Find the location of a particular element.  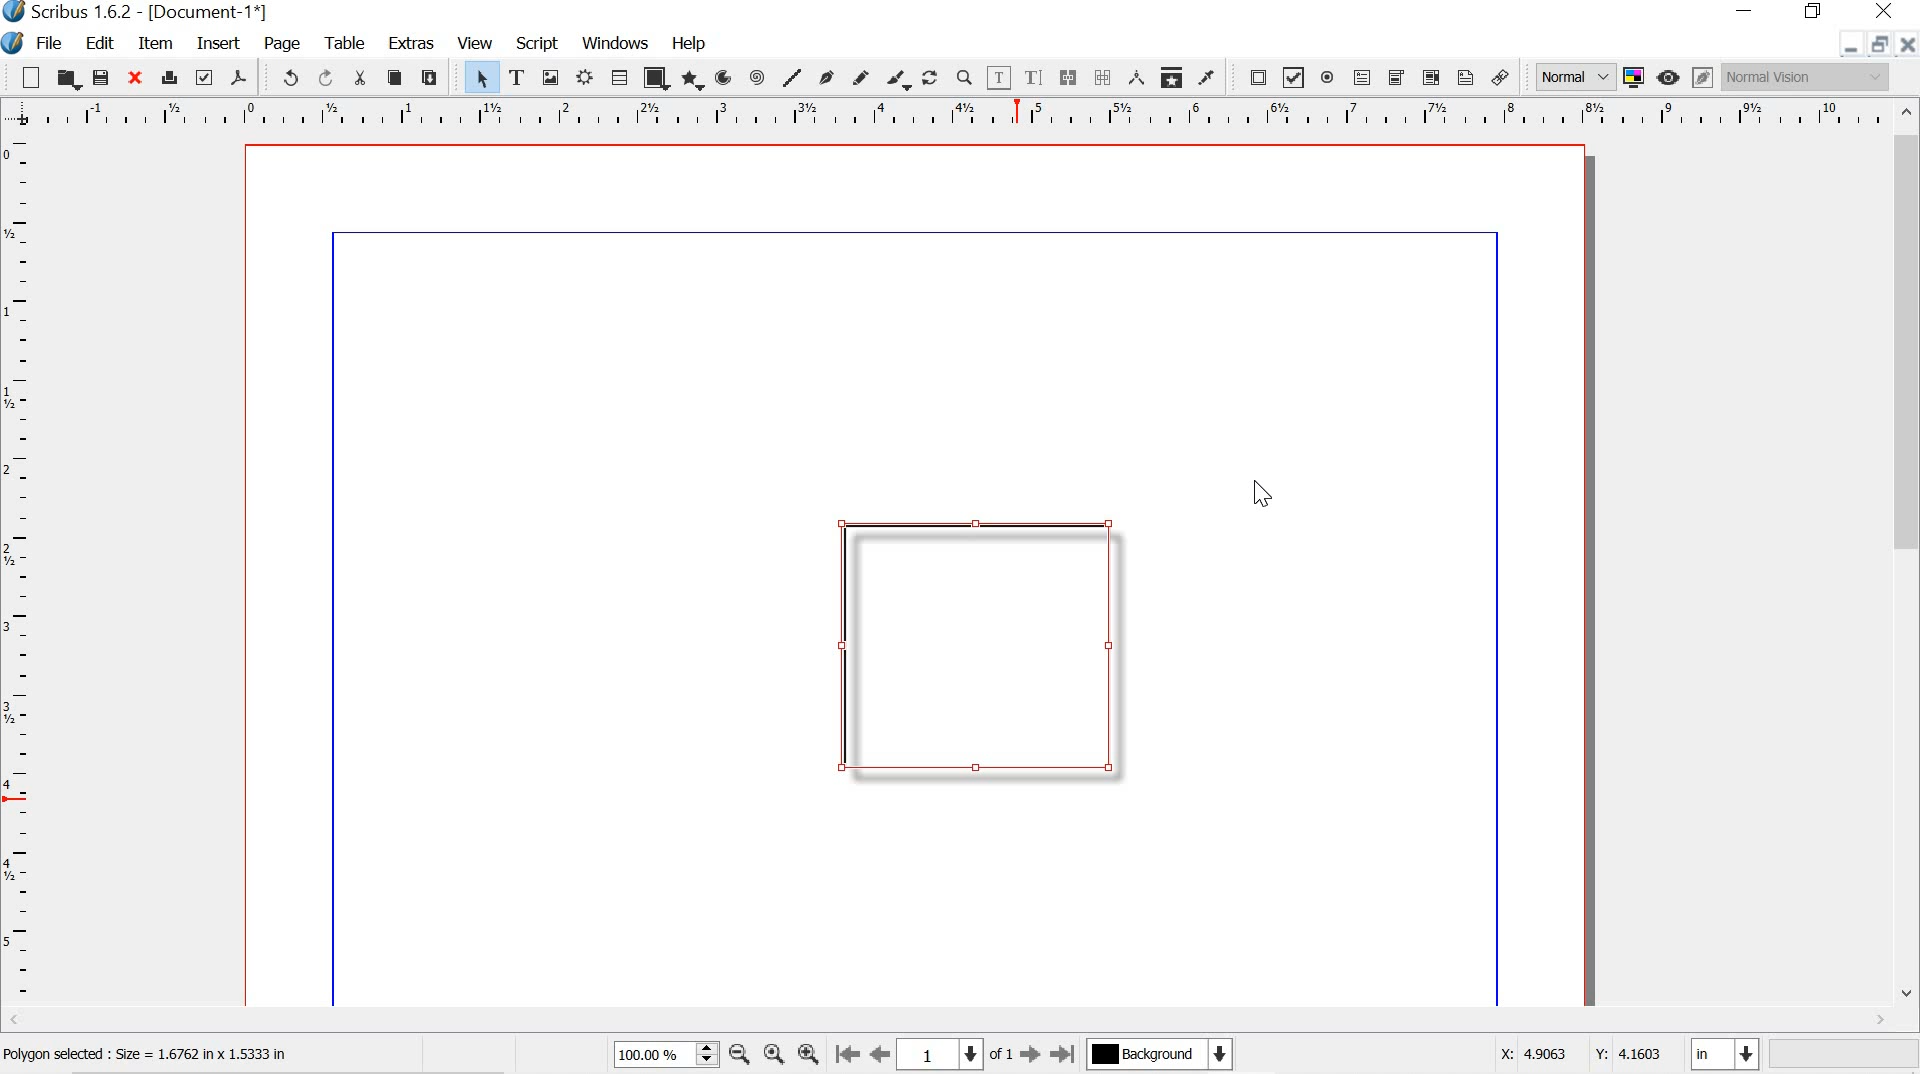

bezier curve is located at coordinates (826, 76).